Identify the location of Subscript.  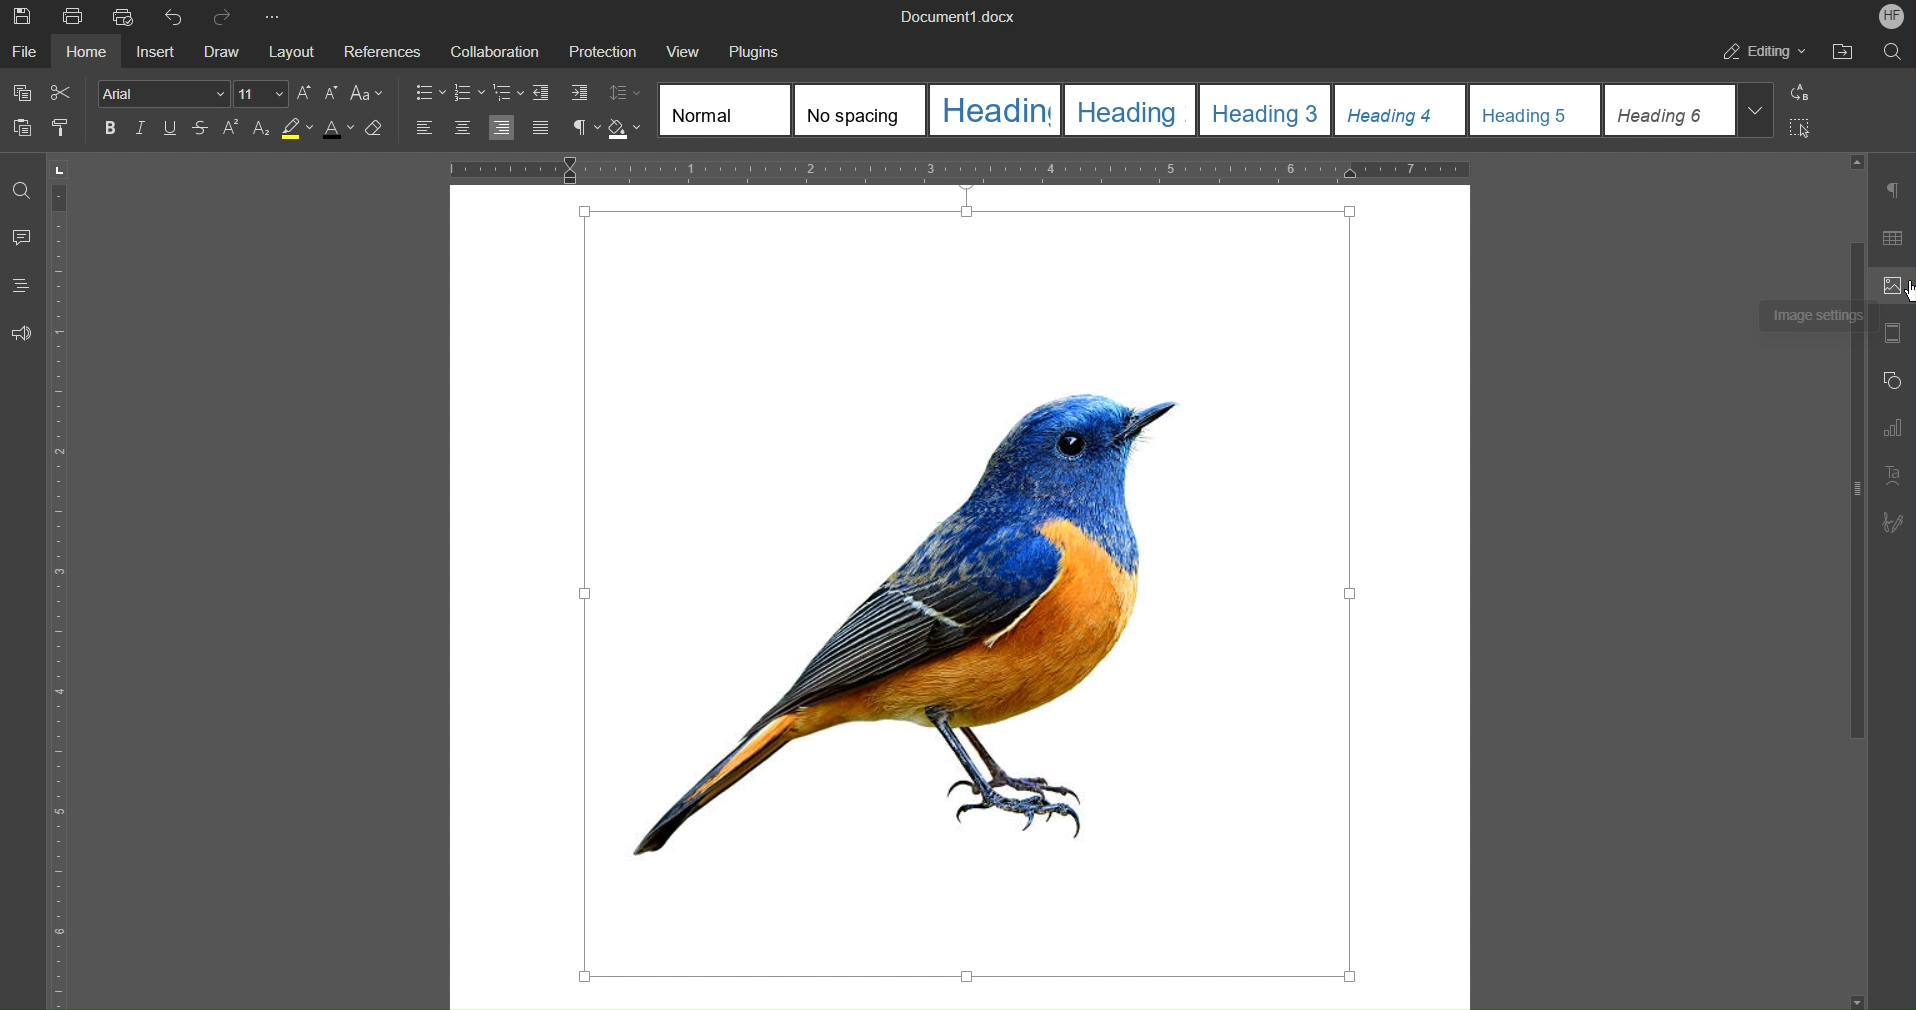
(260, 131).